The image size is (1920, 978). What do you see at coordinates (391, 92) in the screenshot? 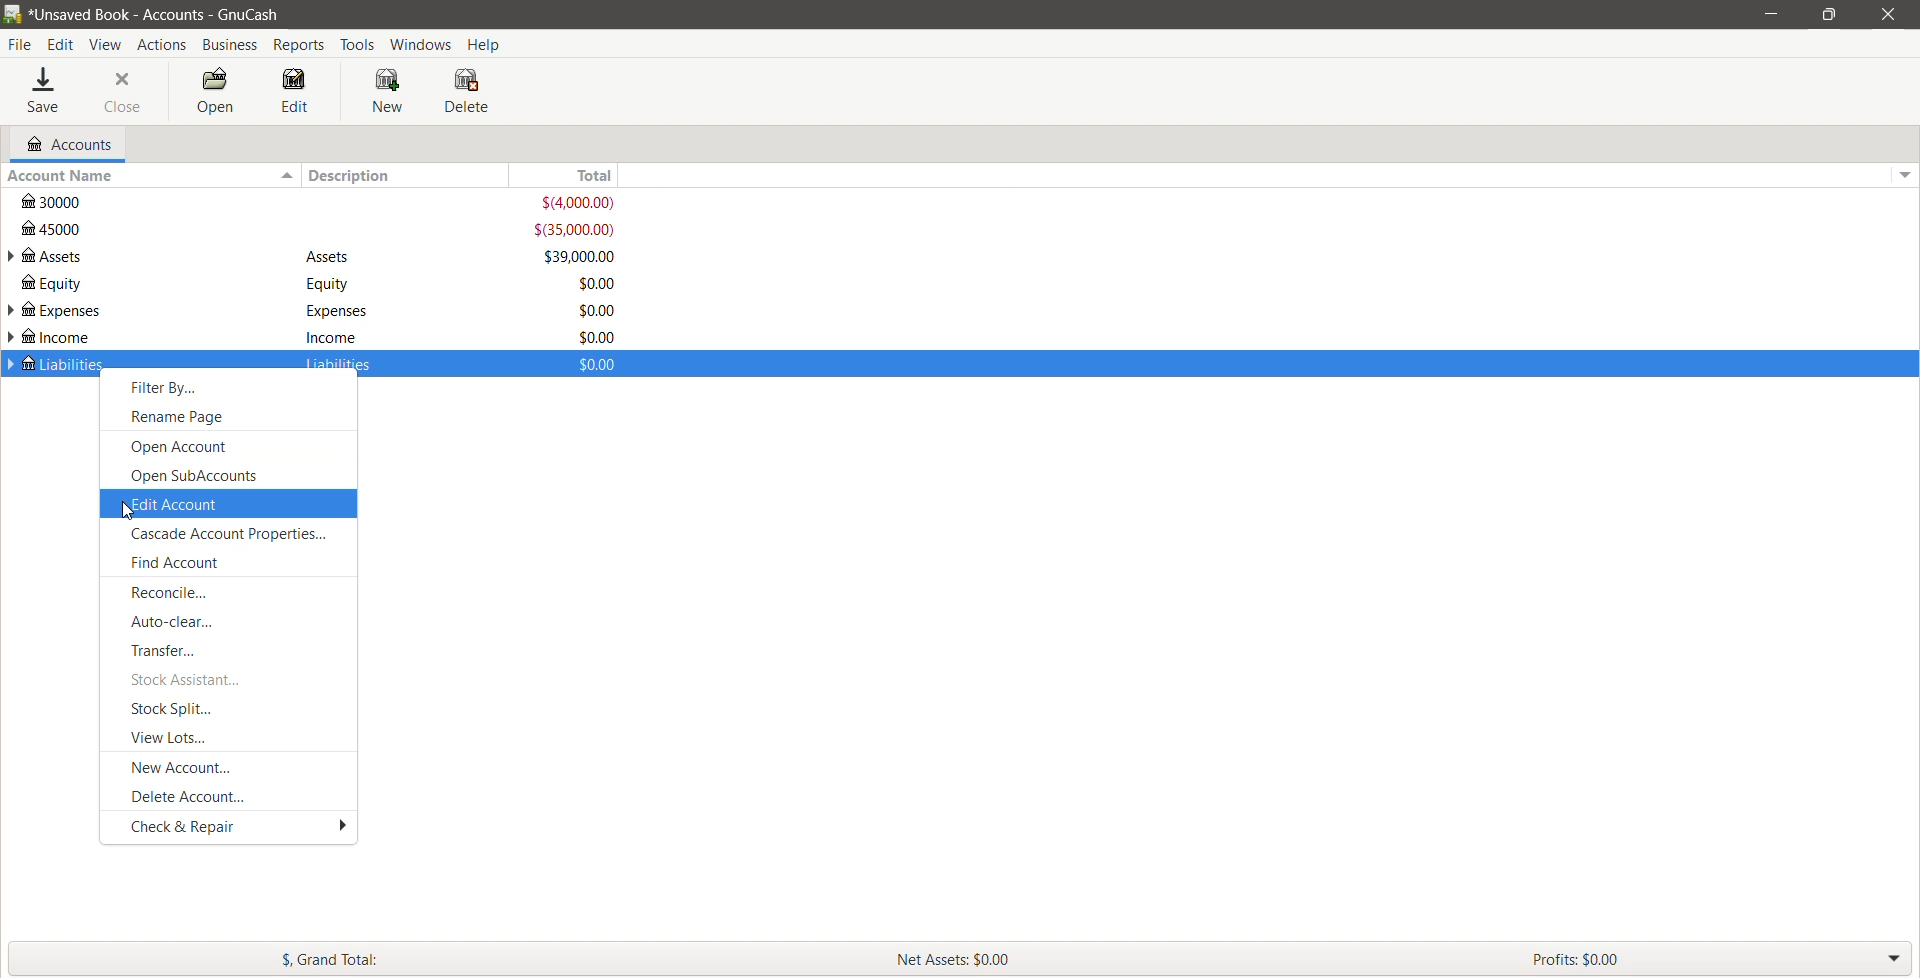
I see `New` at bounding box center [391, 92].